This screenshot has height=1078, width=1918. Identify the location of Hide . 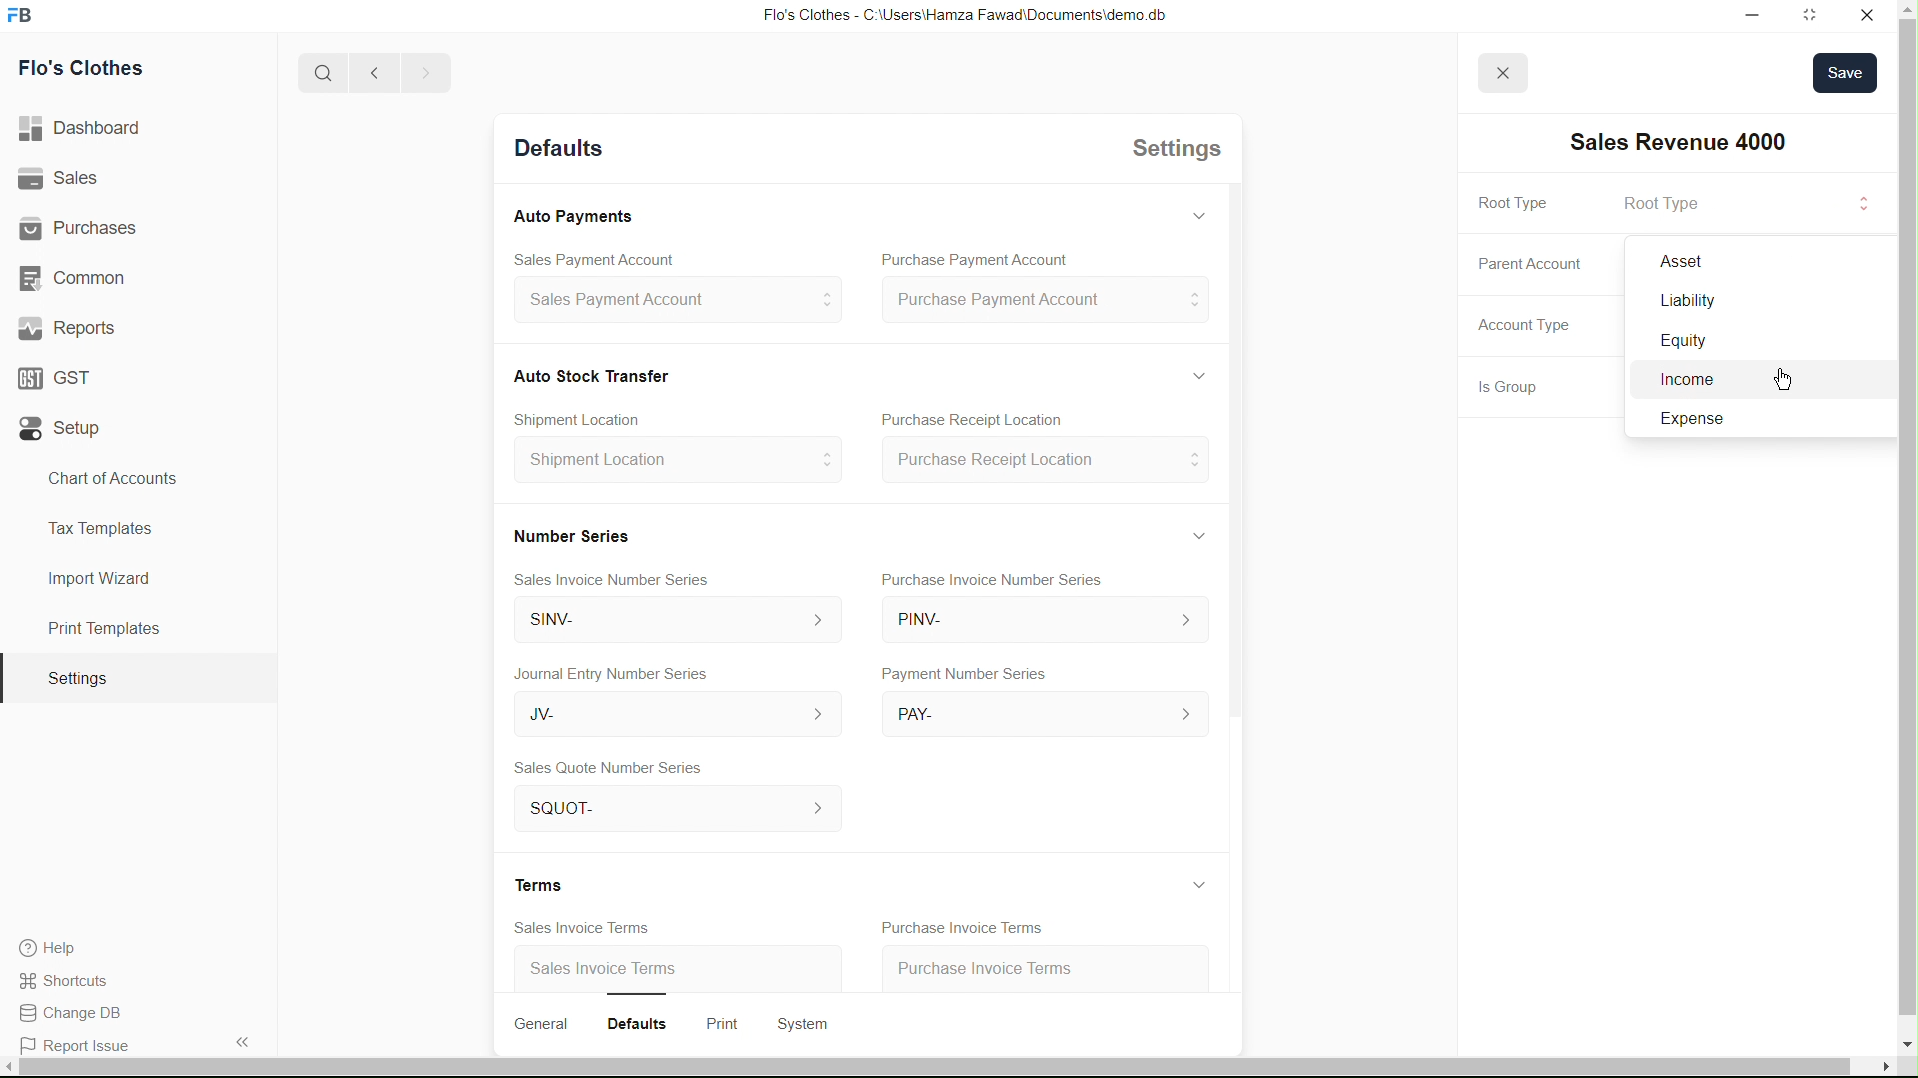
(1208, 213).